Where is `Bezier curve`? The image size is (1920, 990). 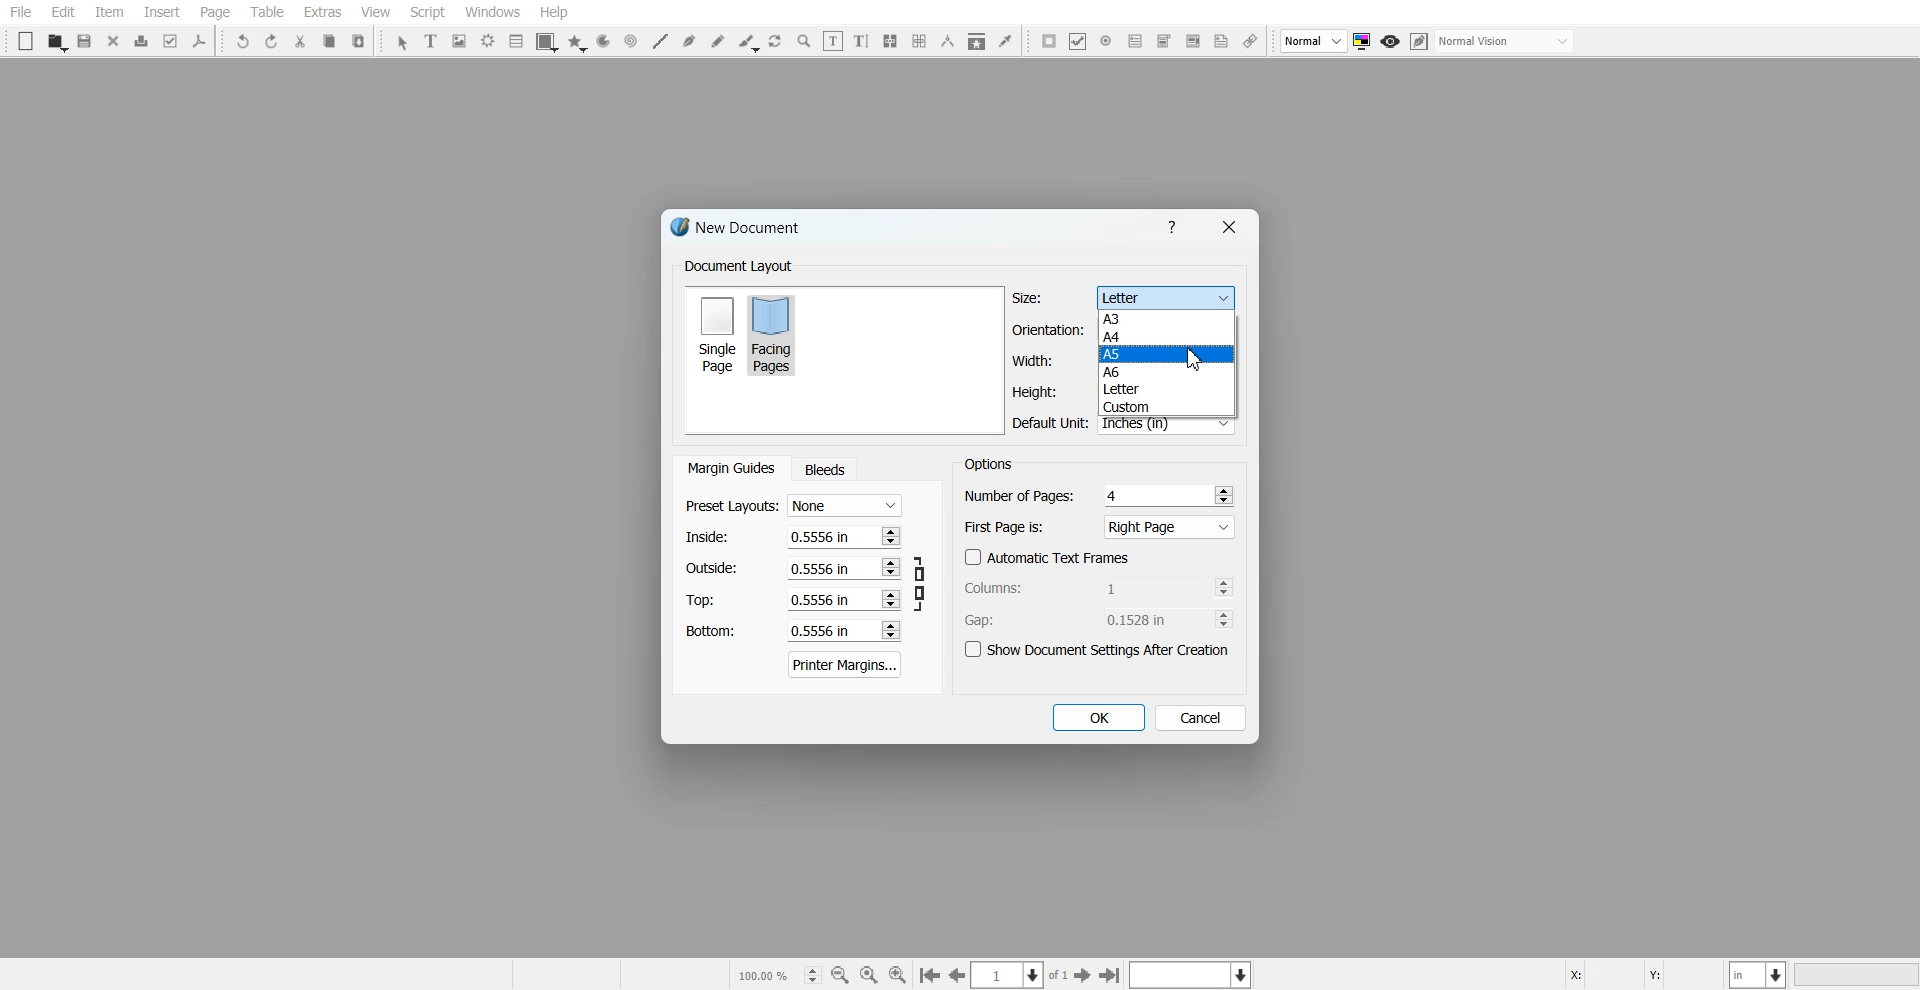 Bezier curve is located at coordinates (689, 41).